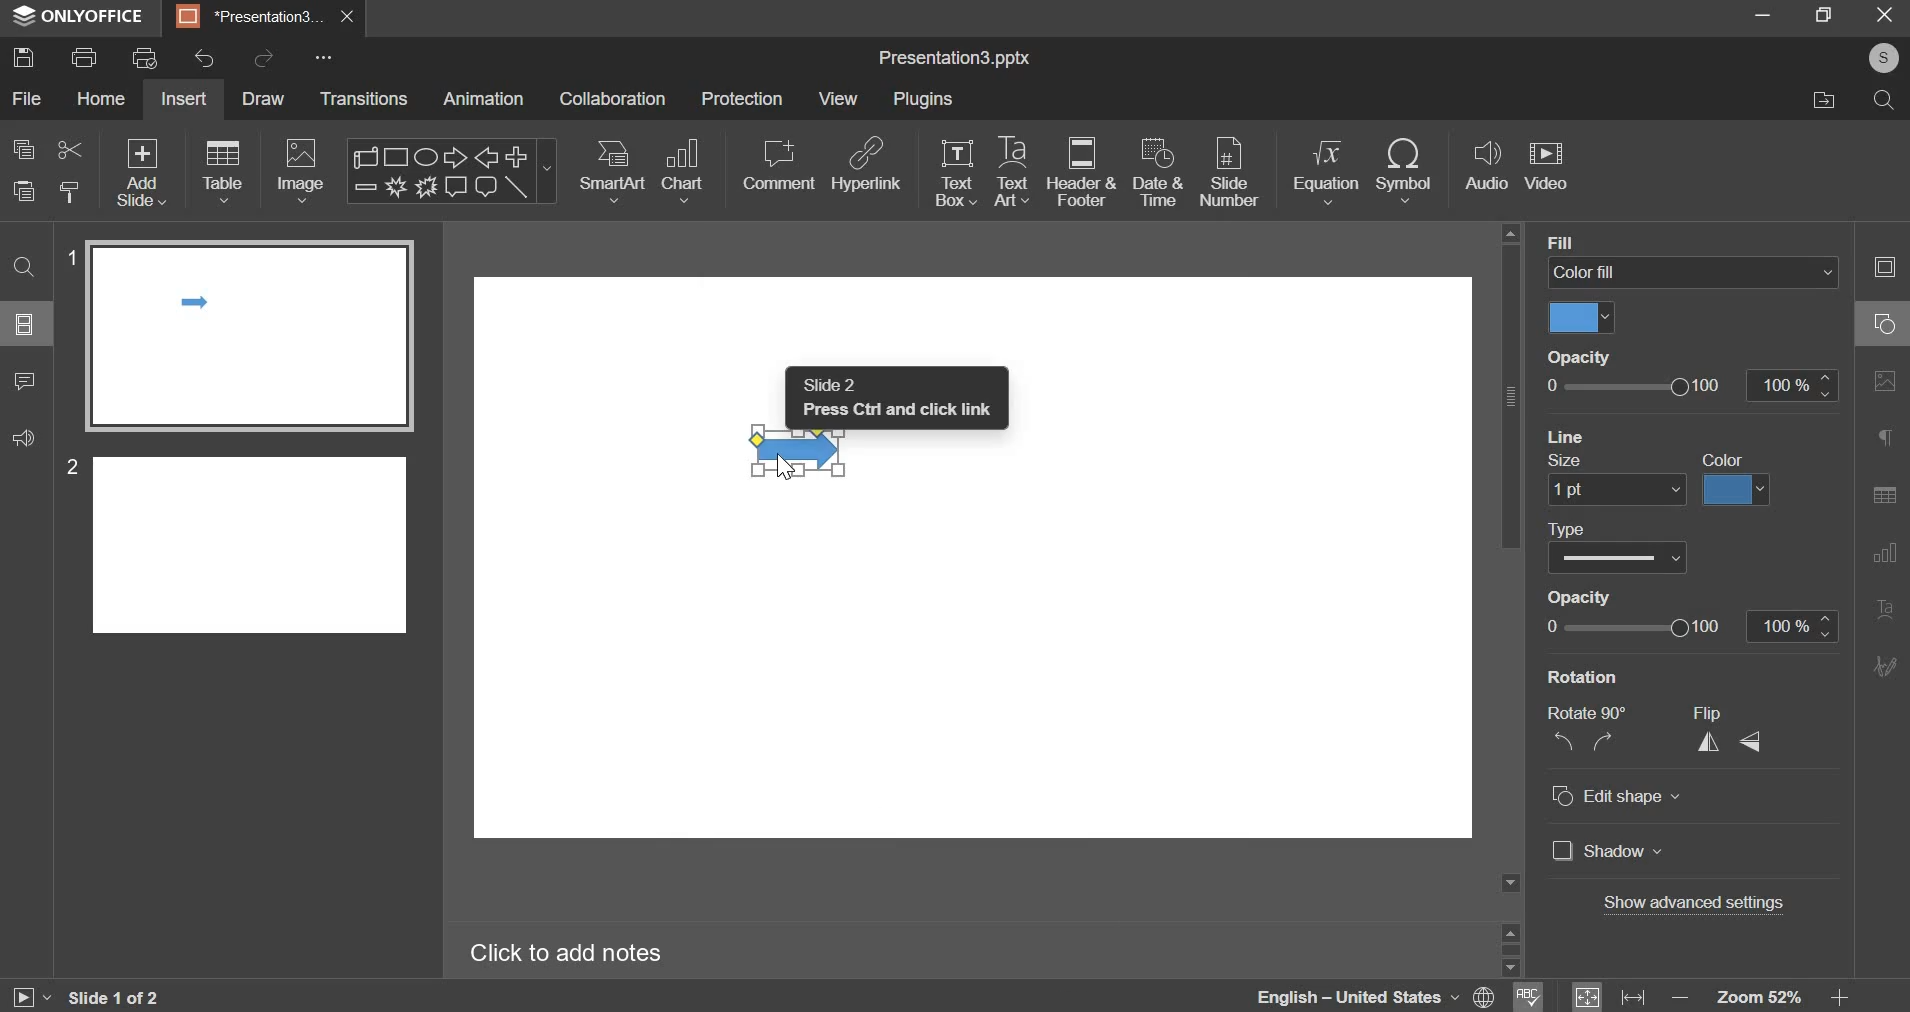 This screenshot has width=1910, height=1012. What do you see at coordinates (778, 165) in the screenshot?
I see `comment` at bounding box center [778, 165].